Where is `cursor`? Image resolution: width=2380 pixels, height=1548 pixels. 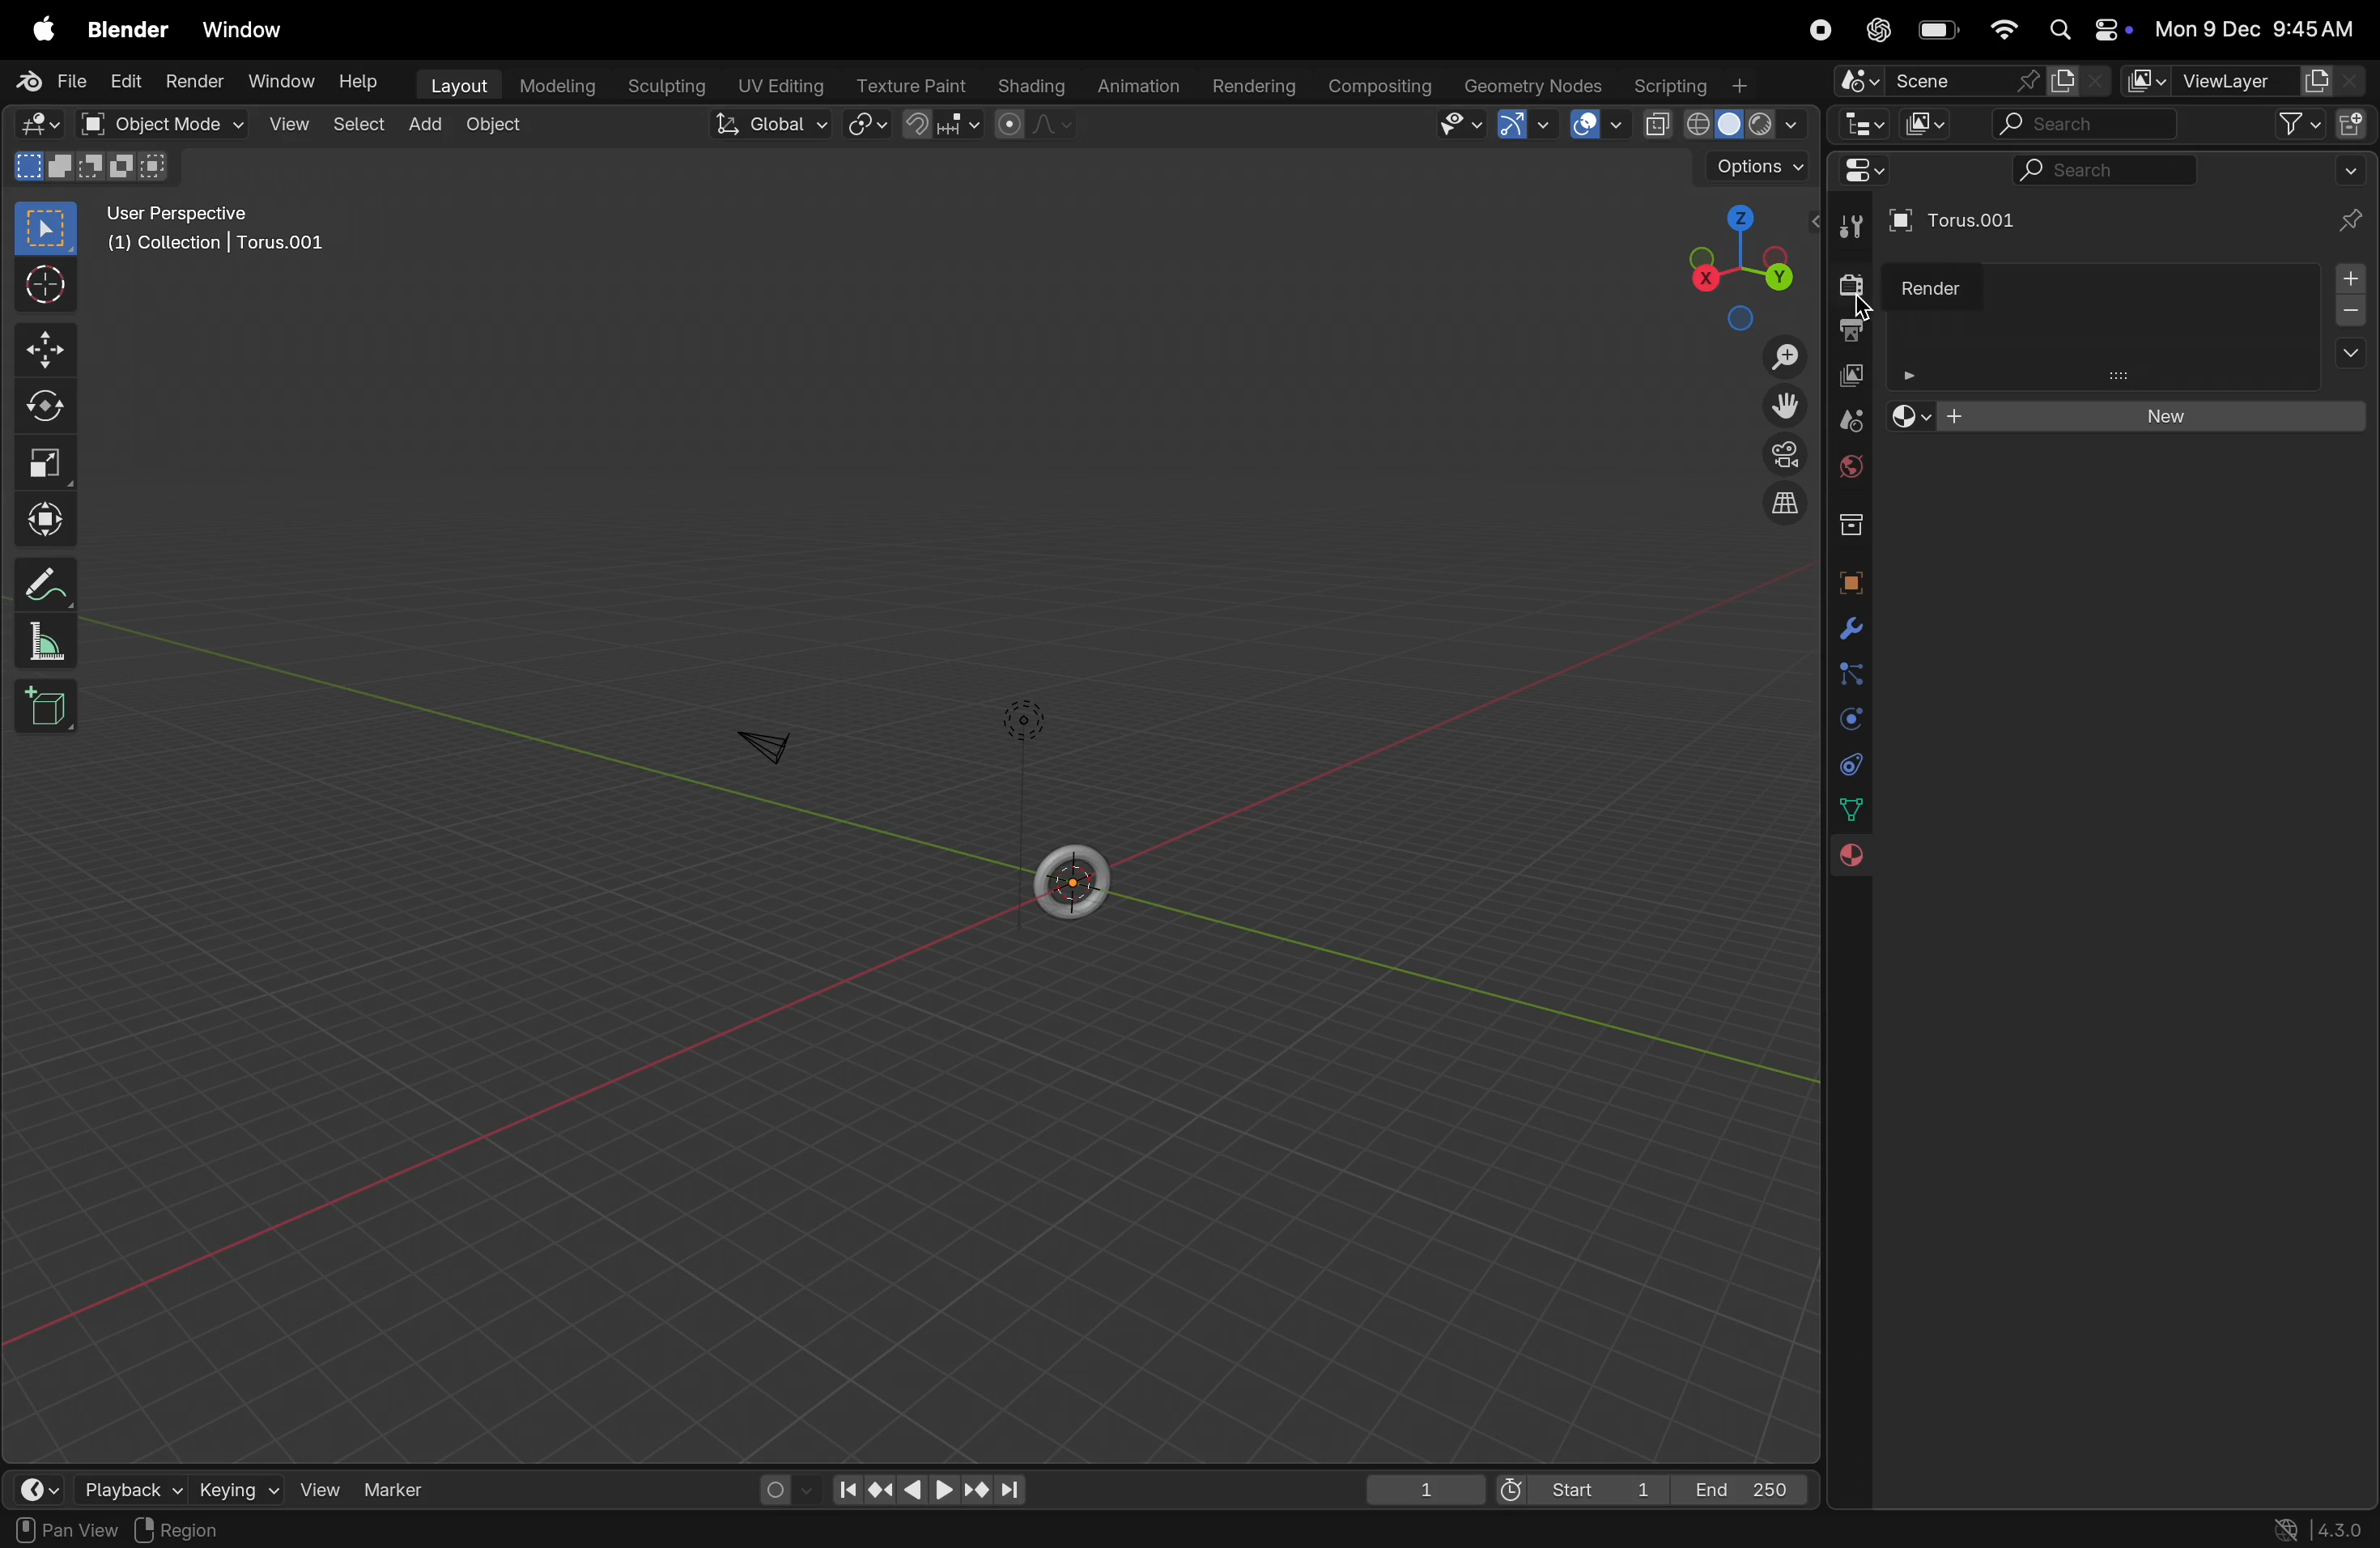
cursor is located at coordinates (48, 286).